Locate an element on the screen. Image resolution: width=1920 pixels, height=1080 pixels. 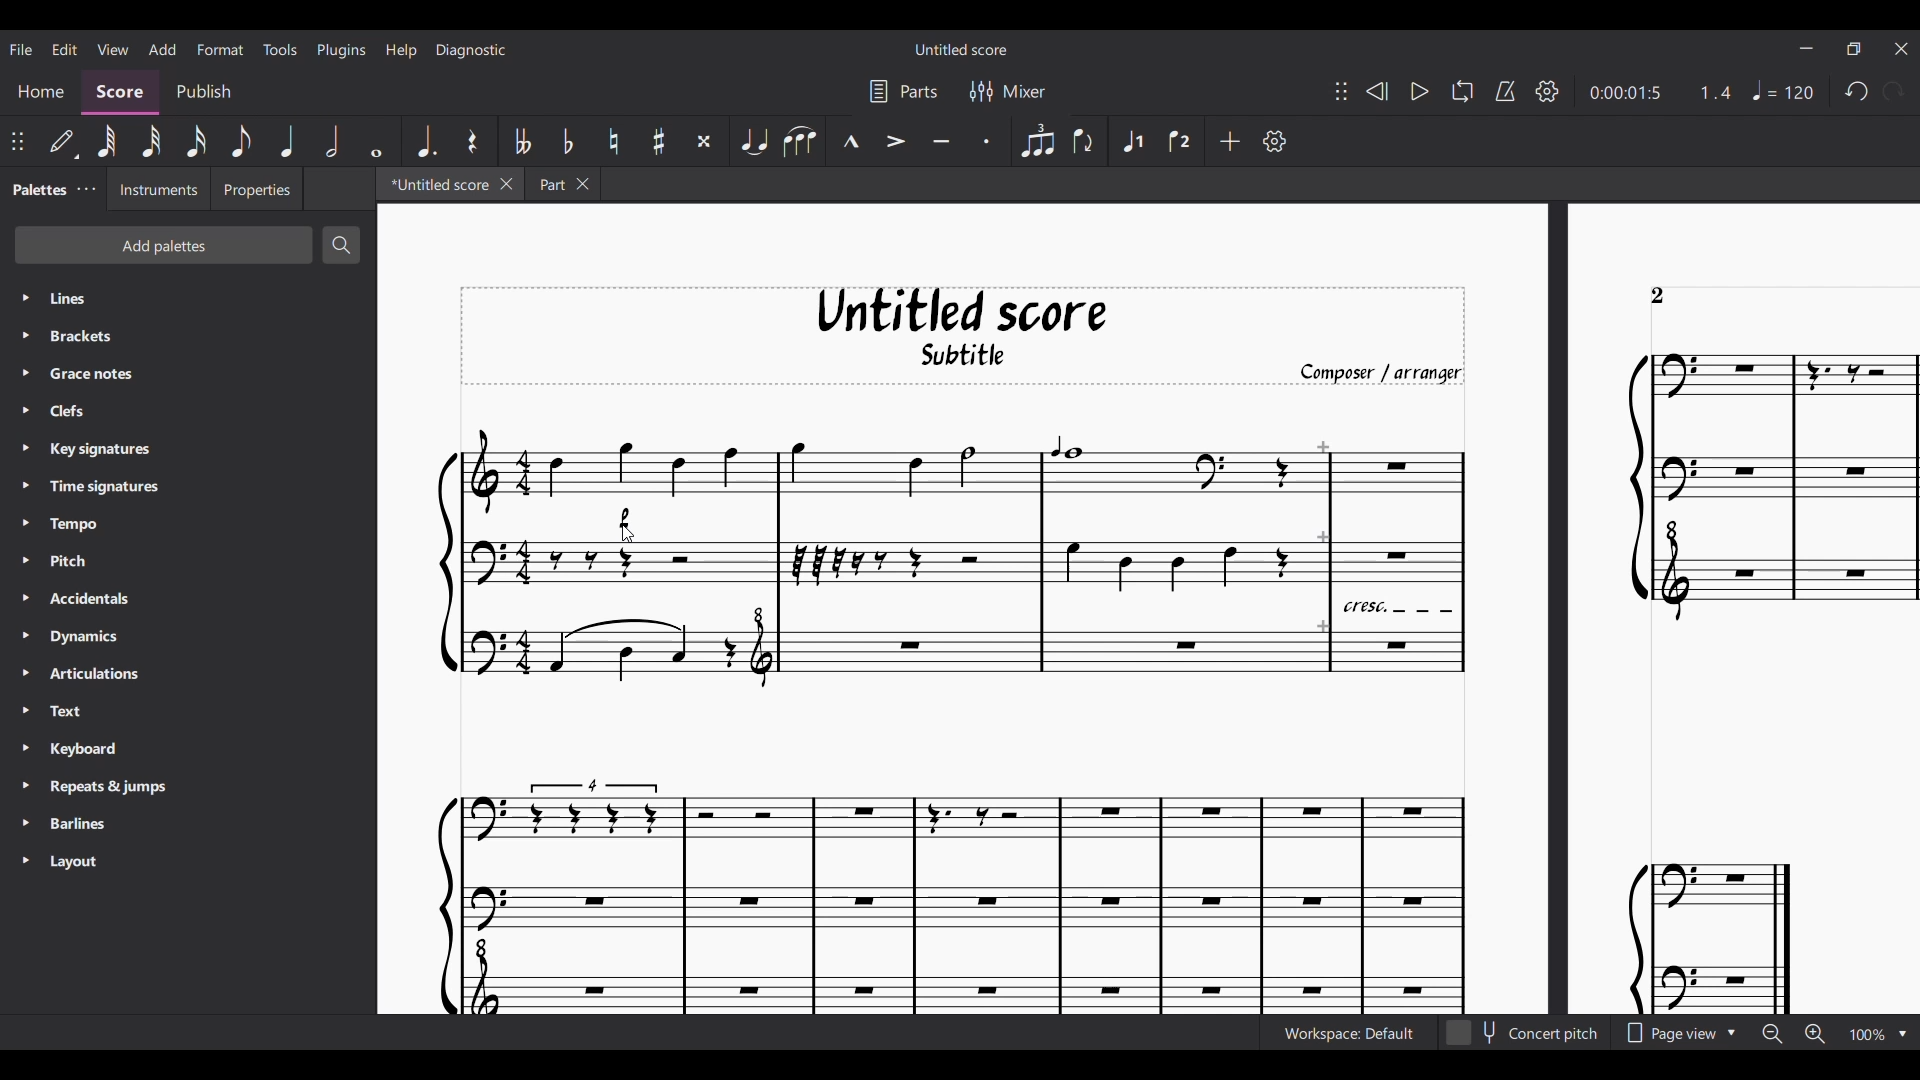
Flip direction is located at coordinates (1087, 141).